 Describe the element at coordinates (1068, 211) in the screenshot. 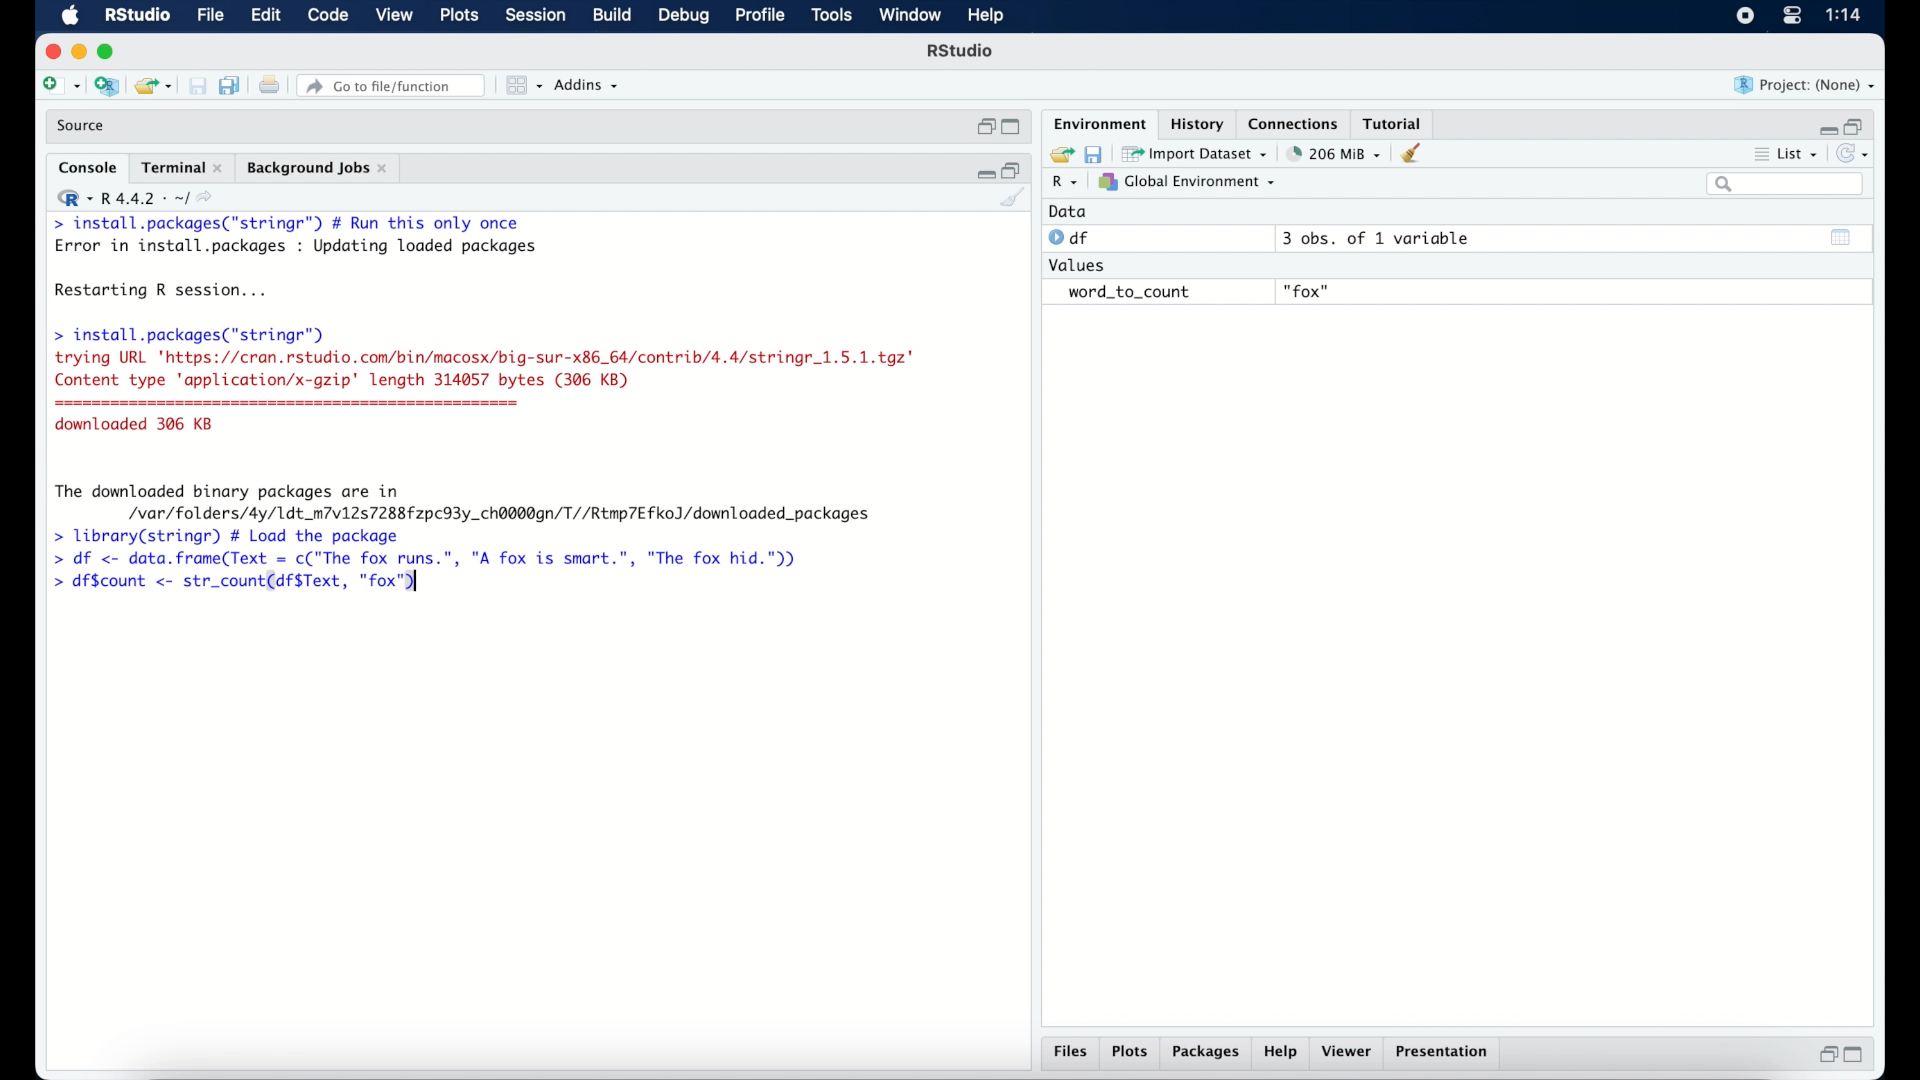

I see `data` at that location.